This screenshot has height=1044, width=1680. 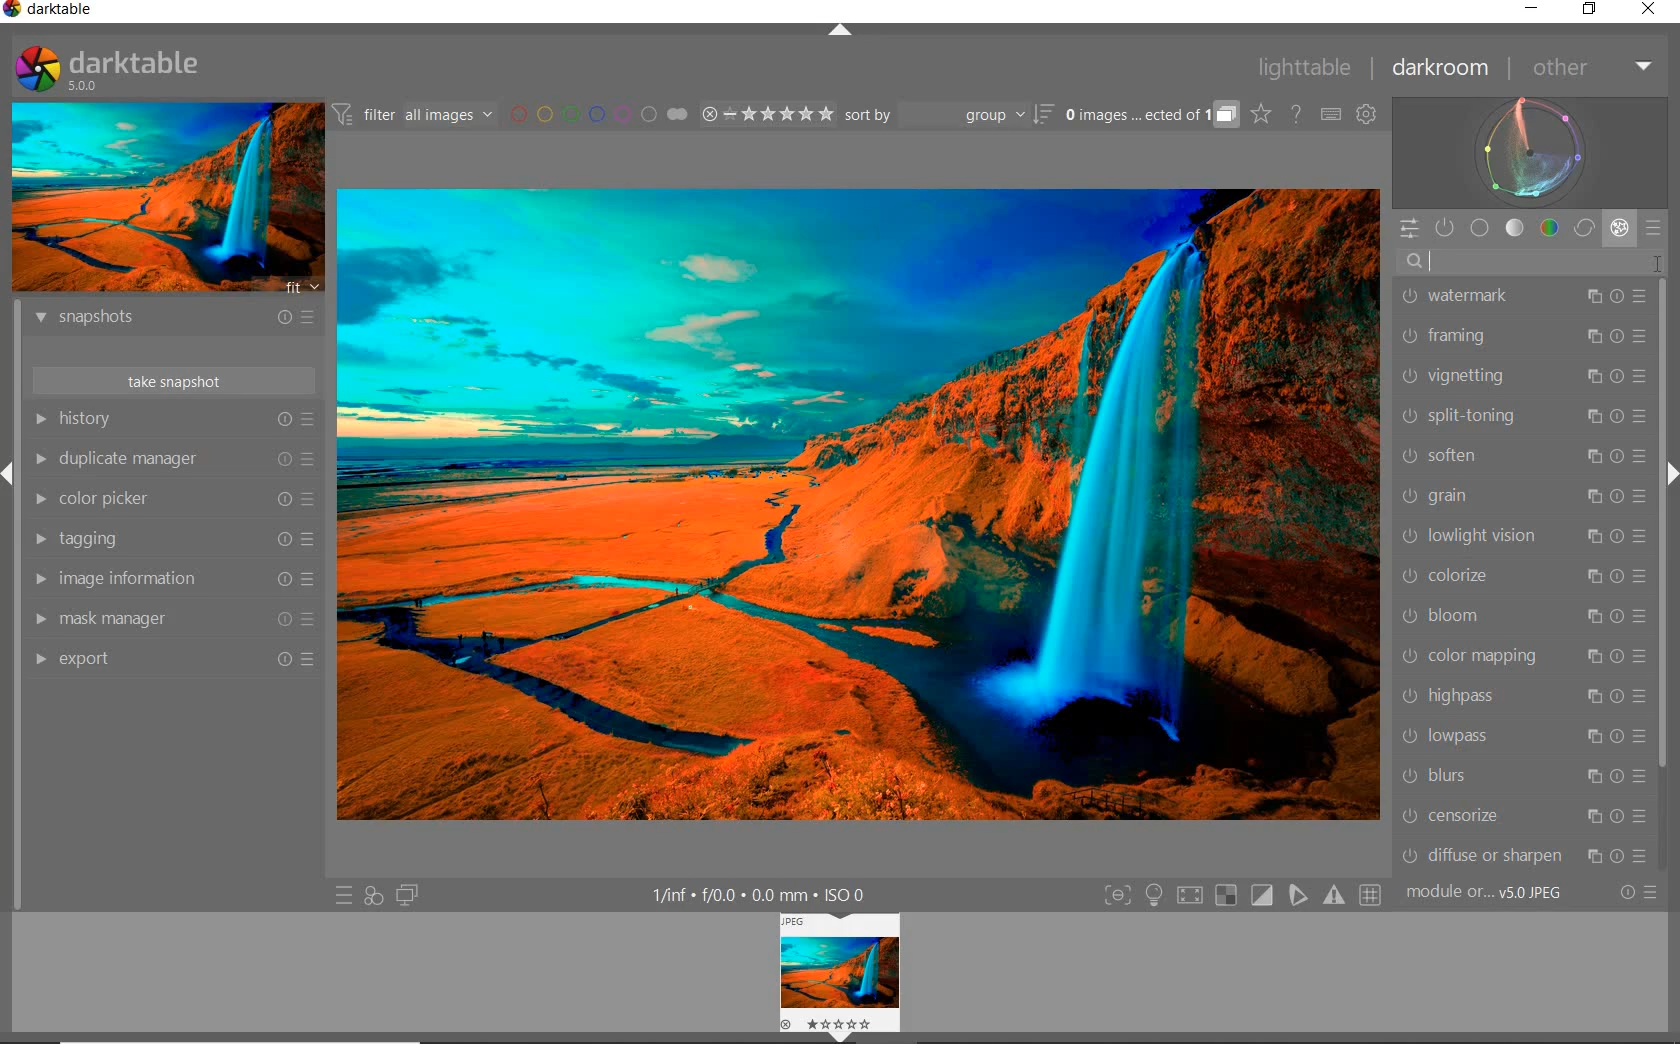 I want to click on lowpass, so click(x=1522, y=738).